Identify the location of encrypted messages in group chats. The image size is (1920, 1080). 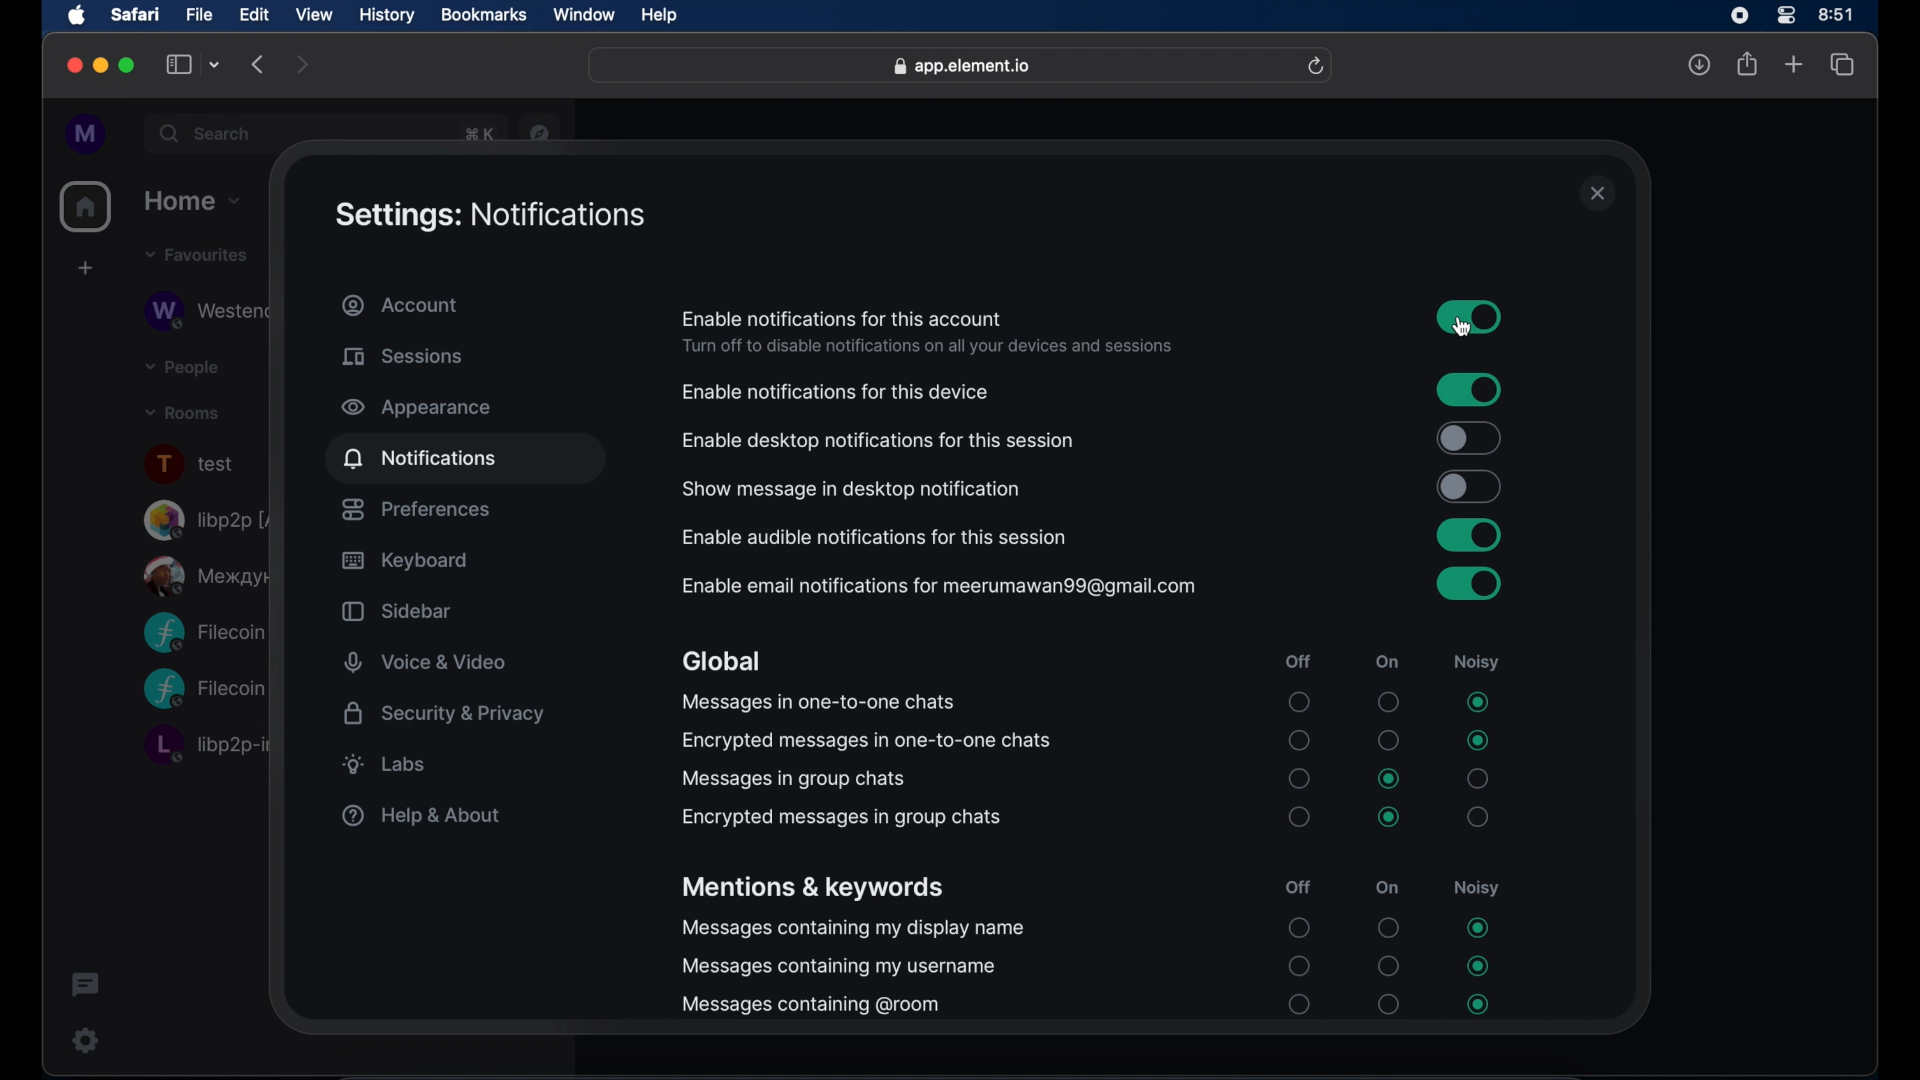
(840, 818).